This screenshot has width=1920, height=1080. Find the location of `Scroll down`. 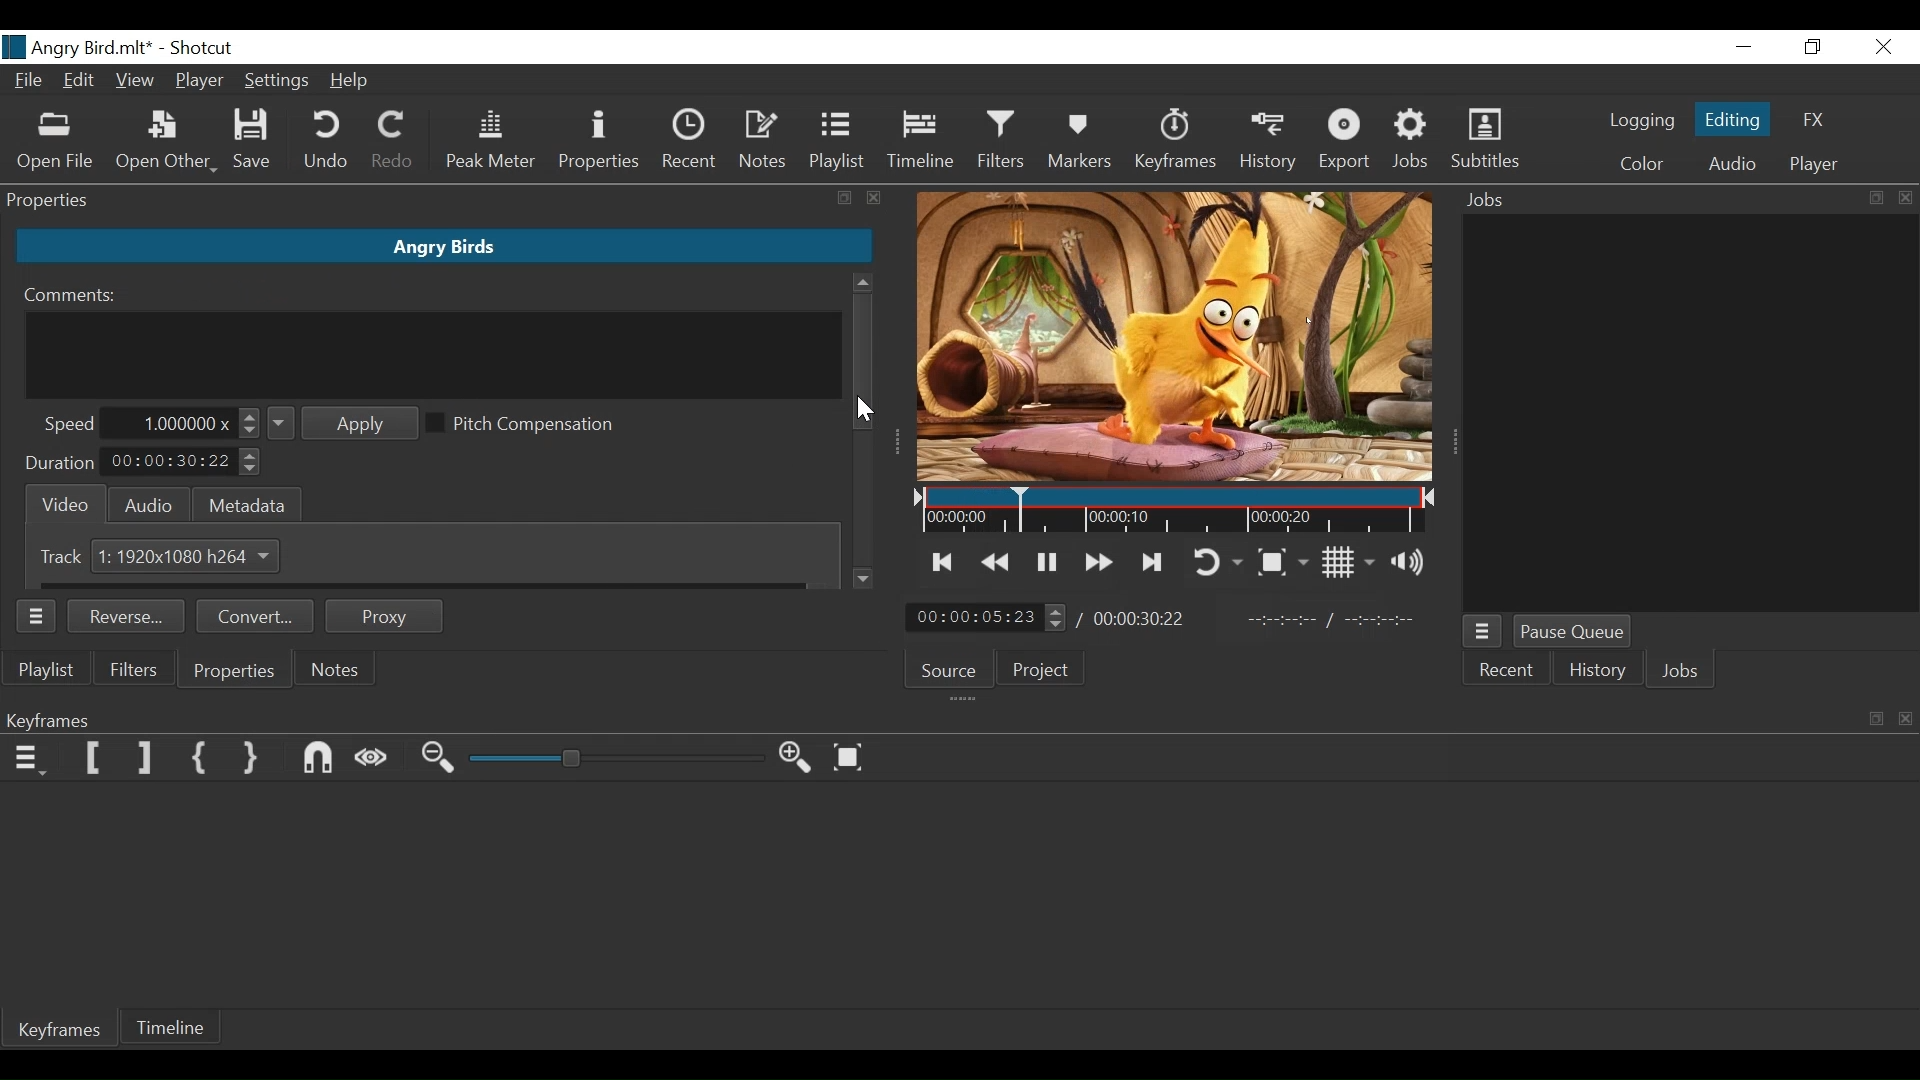

Scroll down is located at coordinates (863, 578).